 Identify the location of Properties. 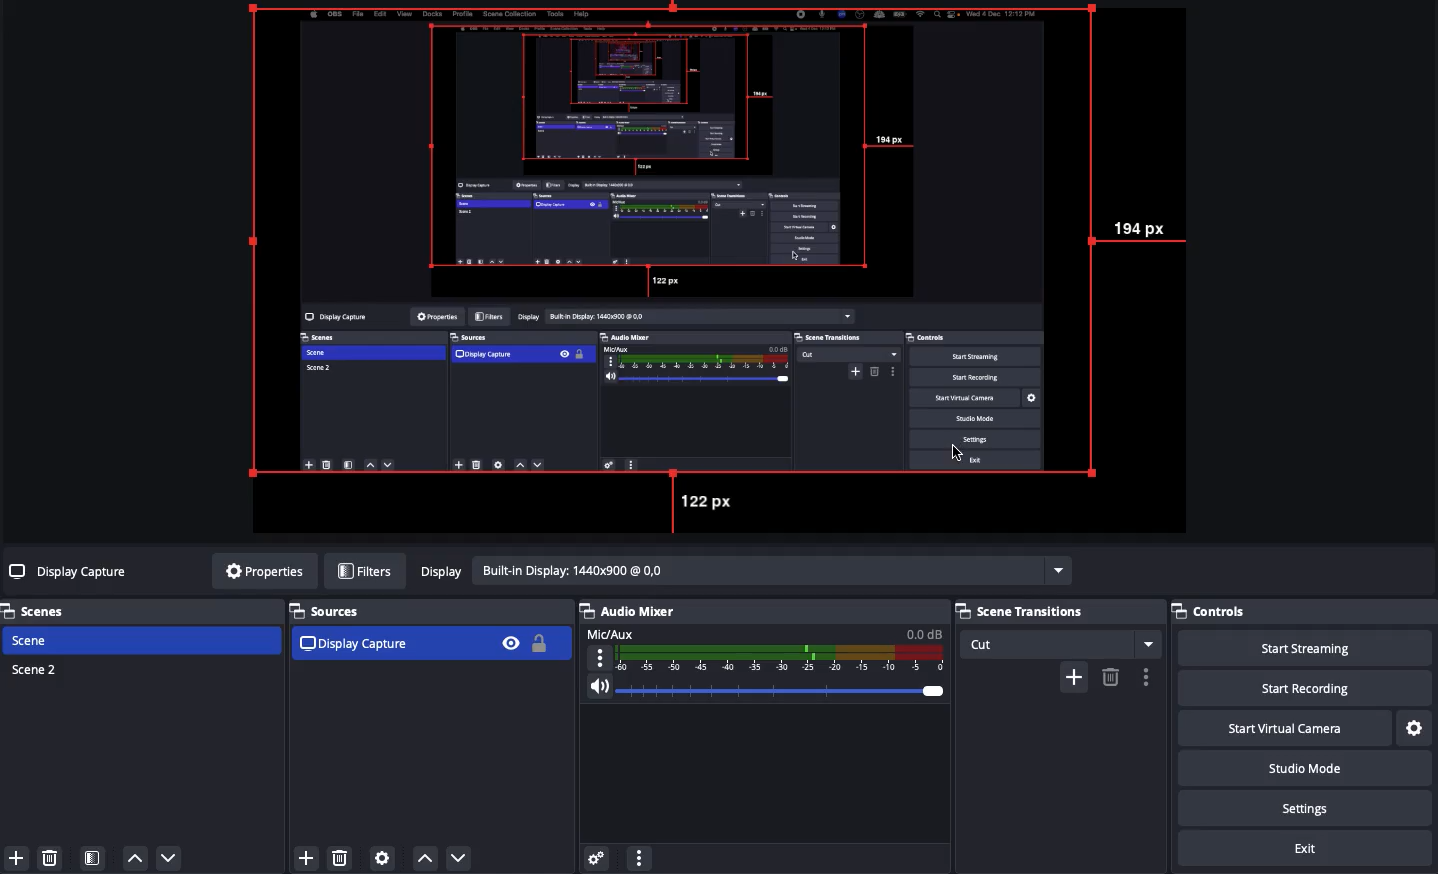
(259, 571).